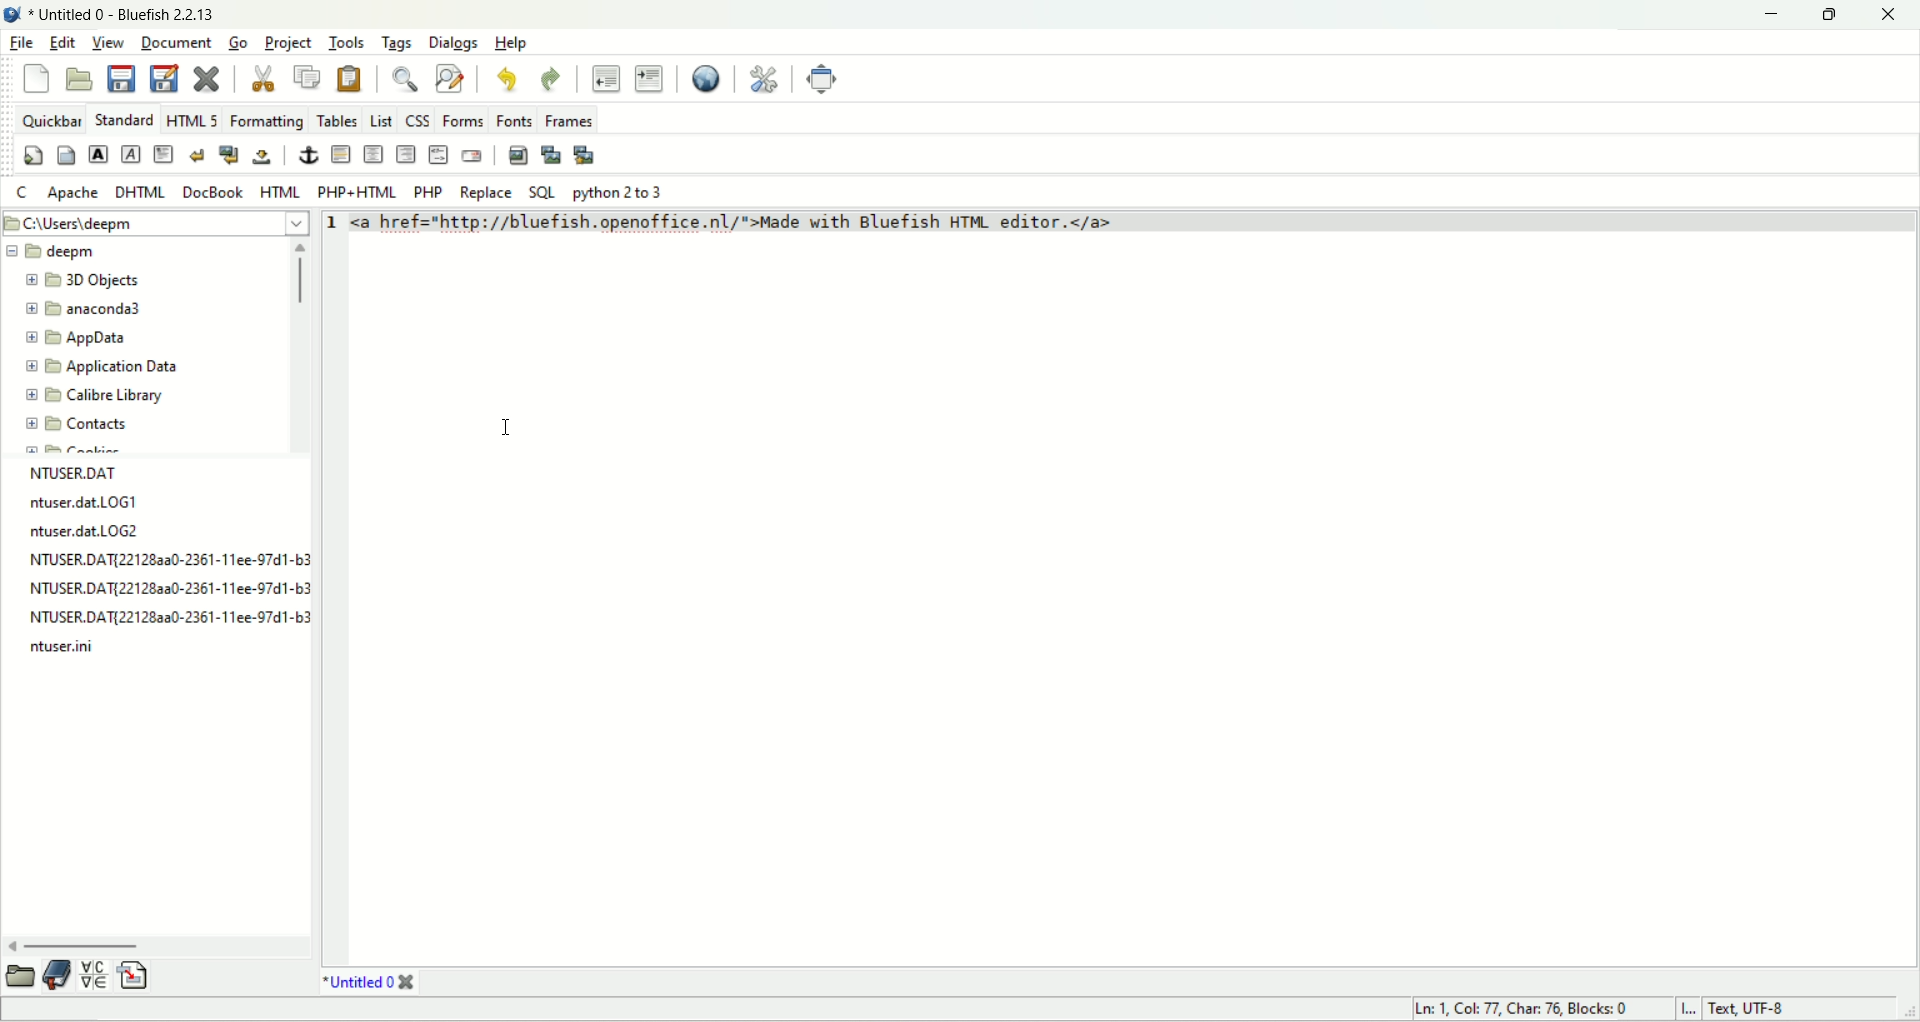 The height and width of the screenshot is (1022, 1920). Describe the element at coordinates (26, 192) in the screenshot. I see `C` at that location.